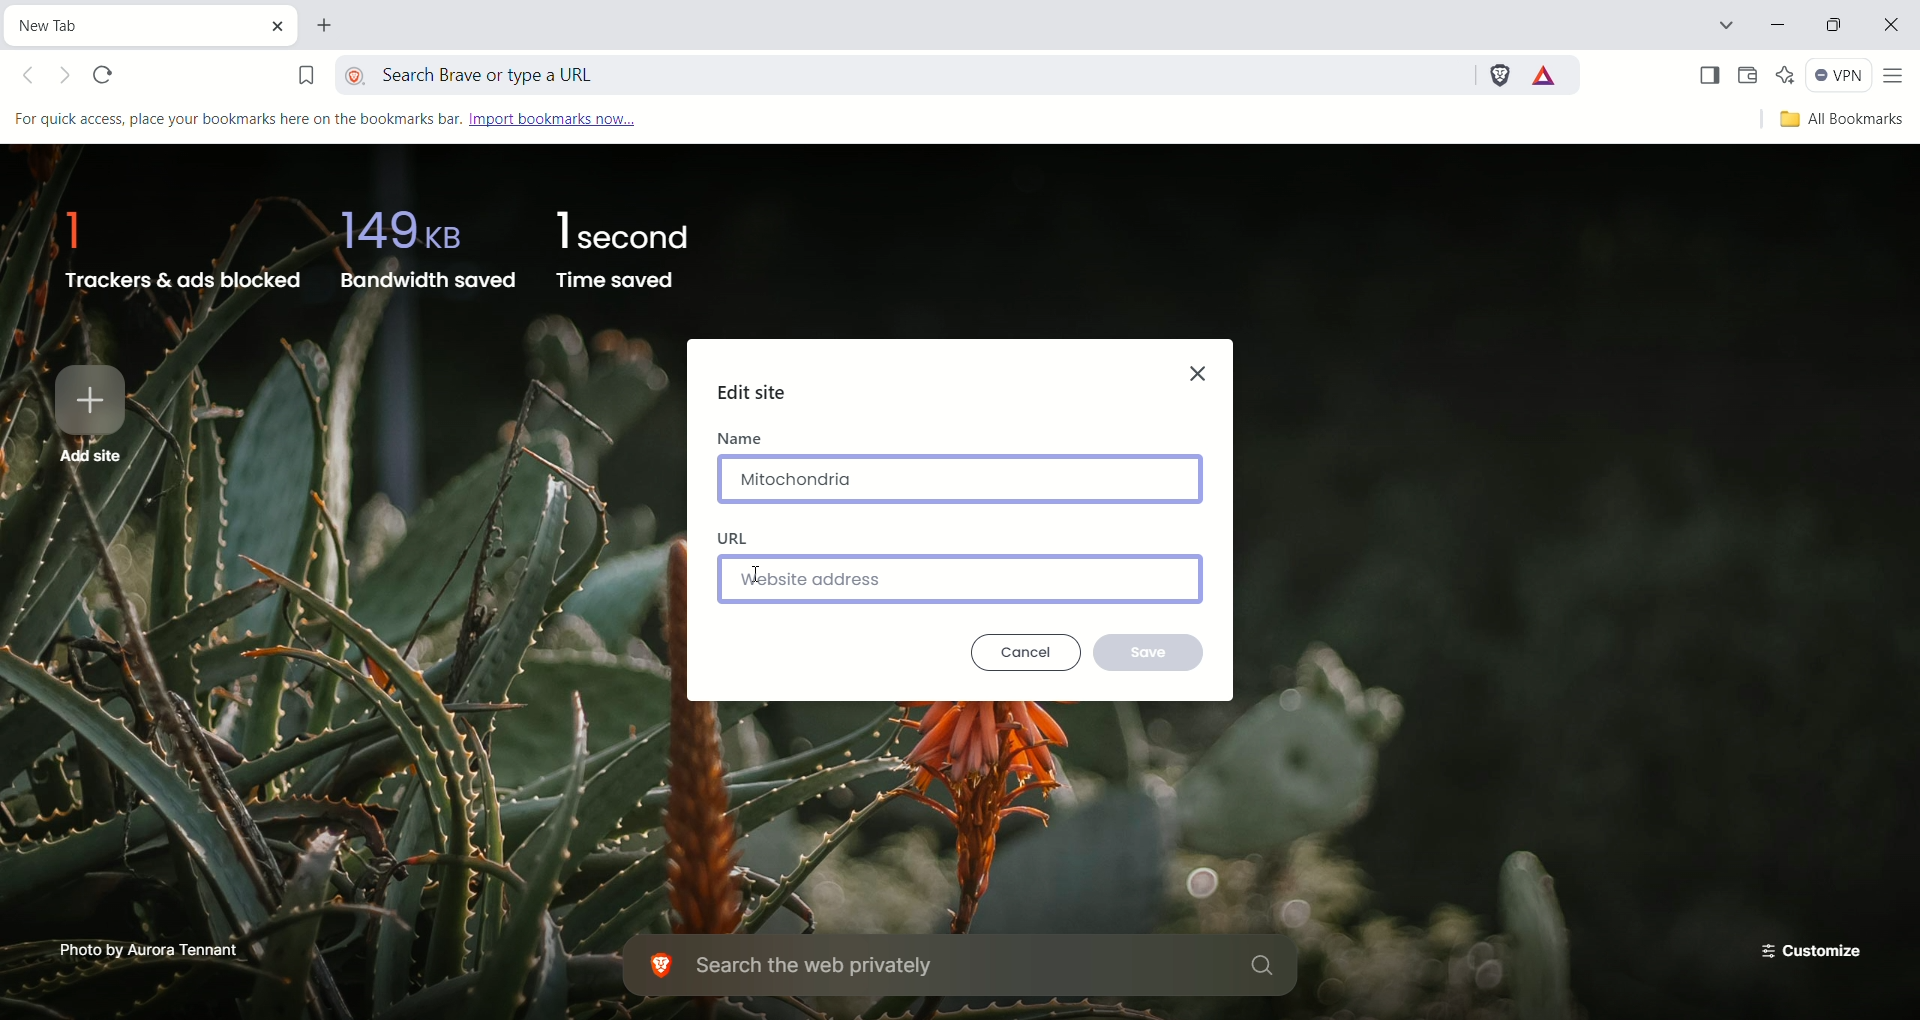 The height and width of the screenshot is (1020, 1920). Describe the element at coordinates (68, 79) in the screenshot. I see `Click to go forward, hold to see history` at that location.